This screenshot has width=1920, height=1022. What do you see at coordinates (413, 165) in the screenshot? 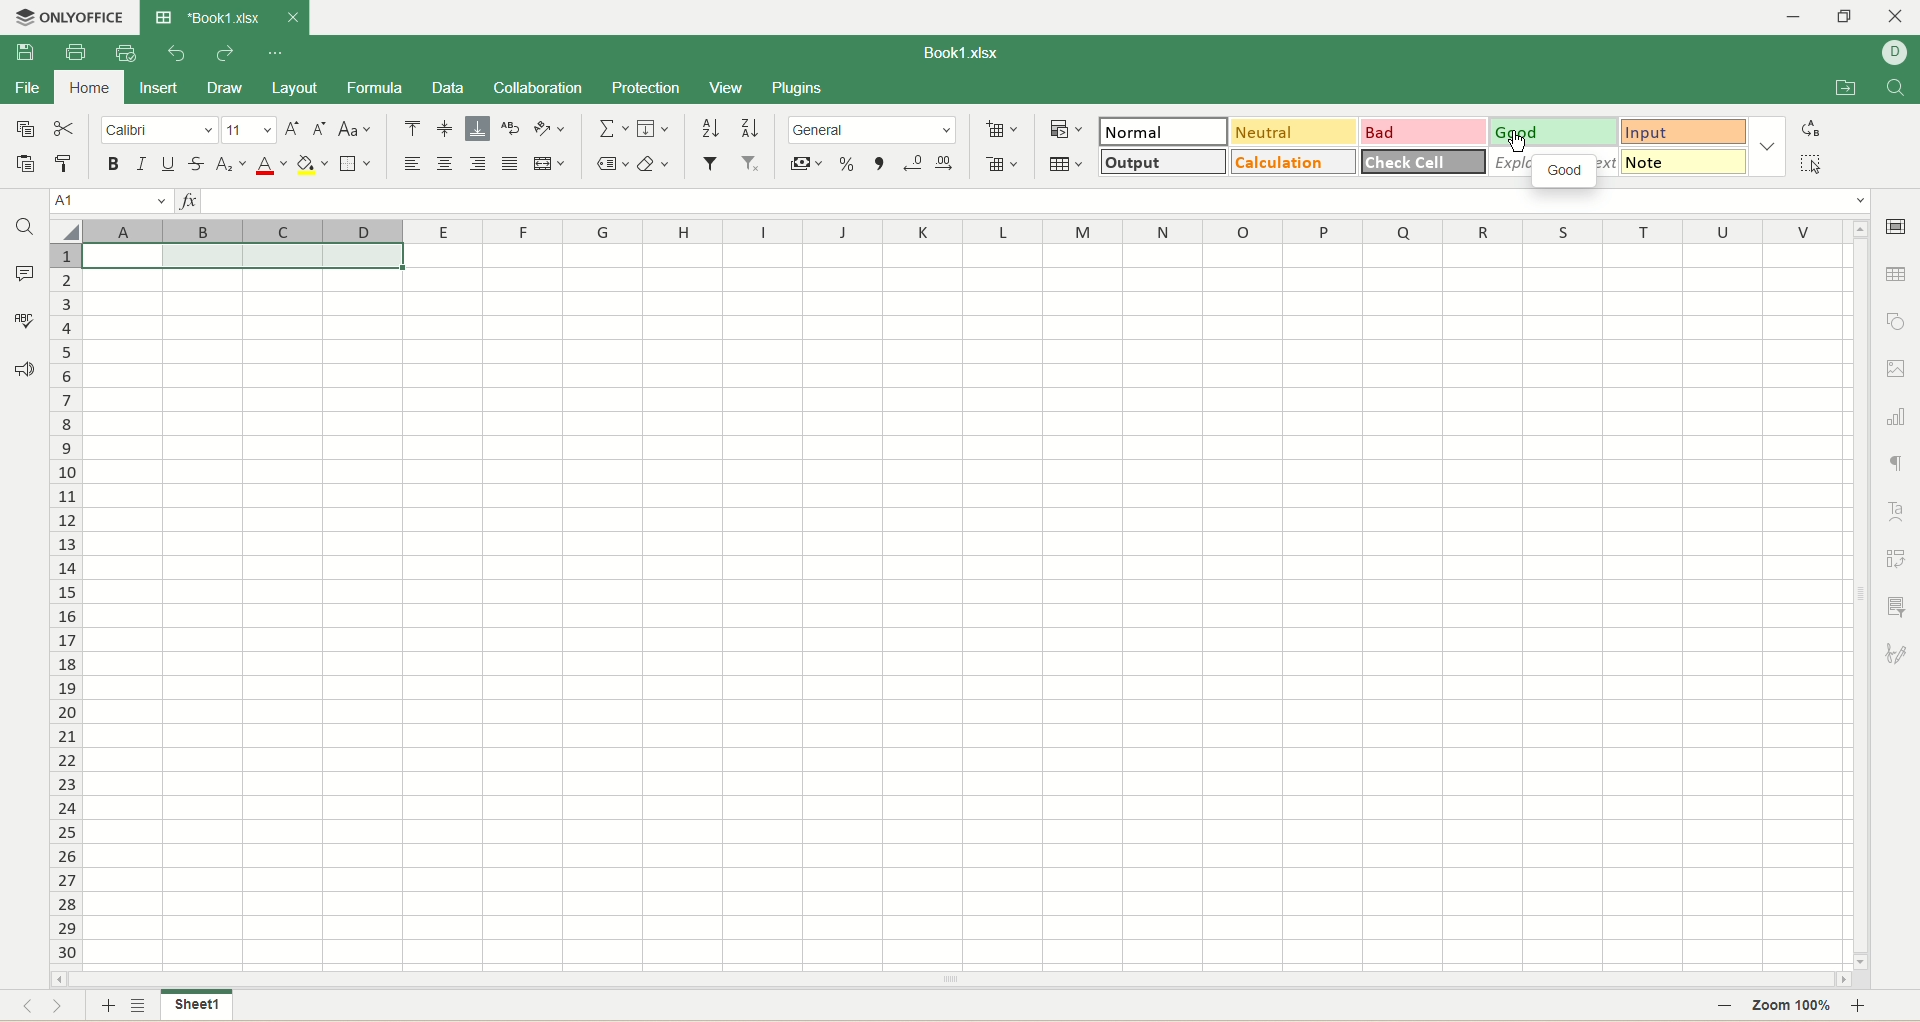
I see `align left` at bounding box center [413, 165].